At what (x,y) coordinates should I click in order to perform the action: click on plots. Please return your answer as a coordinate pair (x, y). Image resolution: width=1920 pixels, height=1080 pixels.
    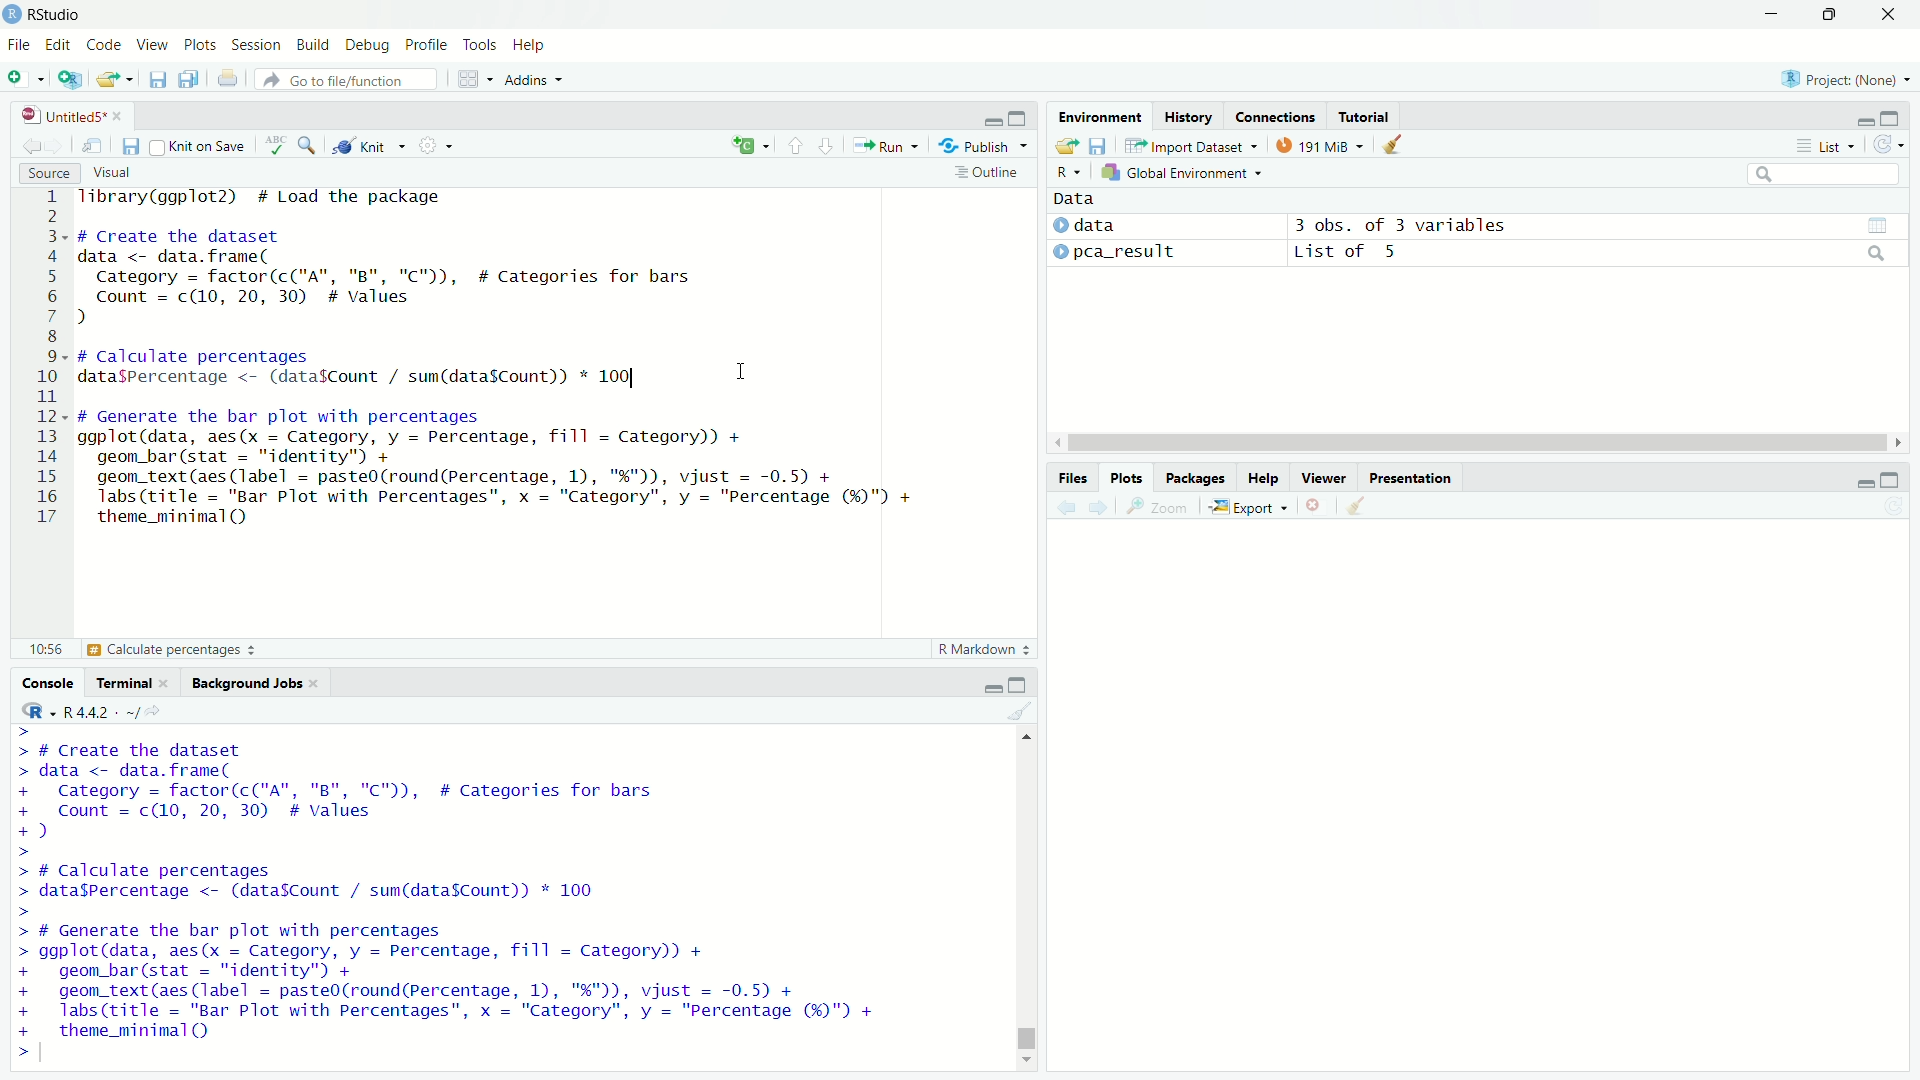
    Looking at the image, I should click on (202, 46).